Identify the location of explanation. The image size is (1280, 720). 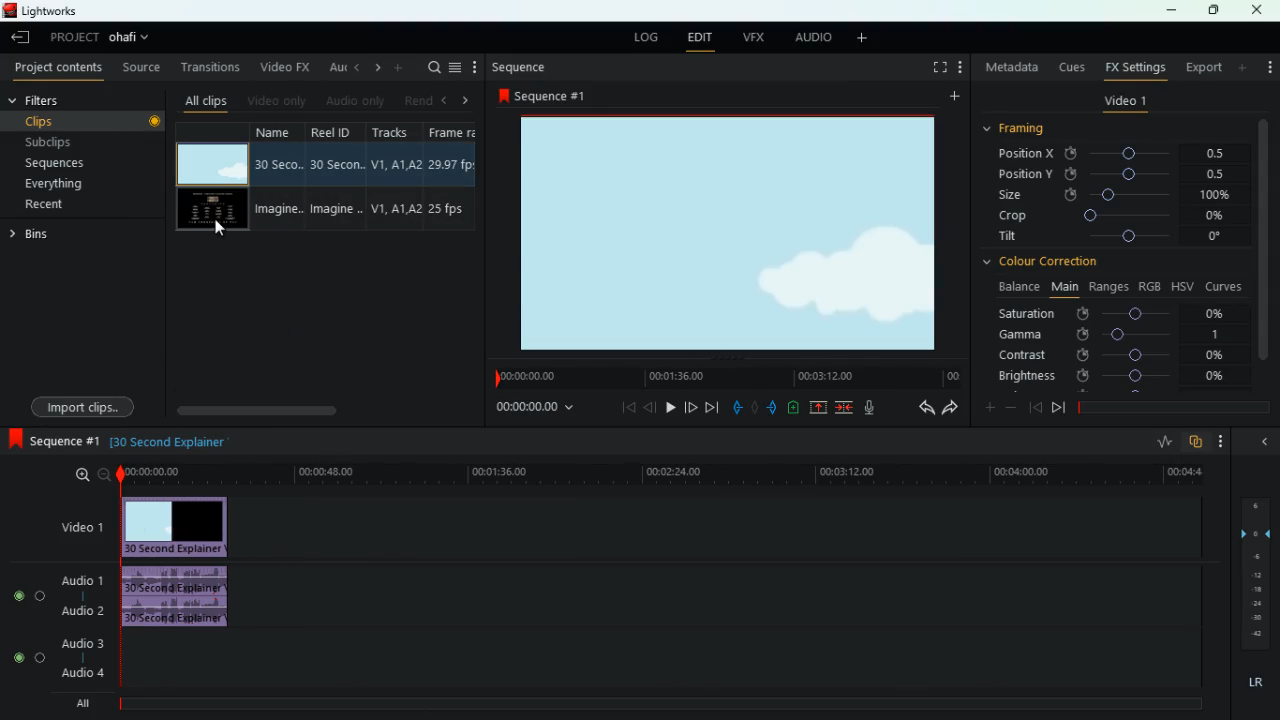
(175, 441).